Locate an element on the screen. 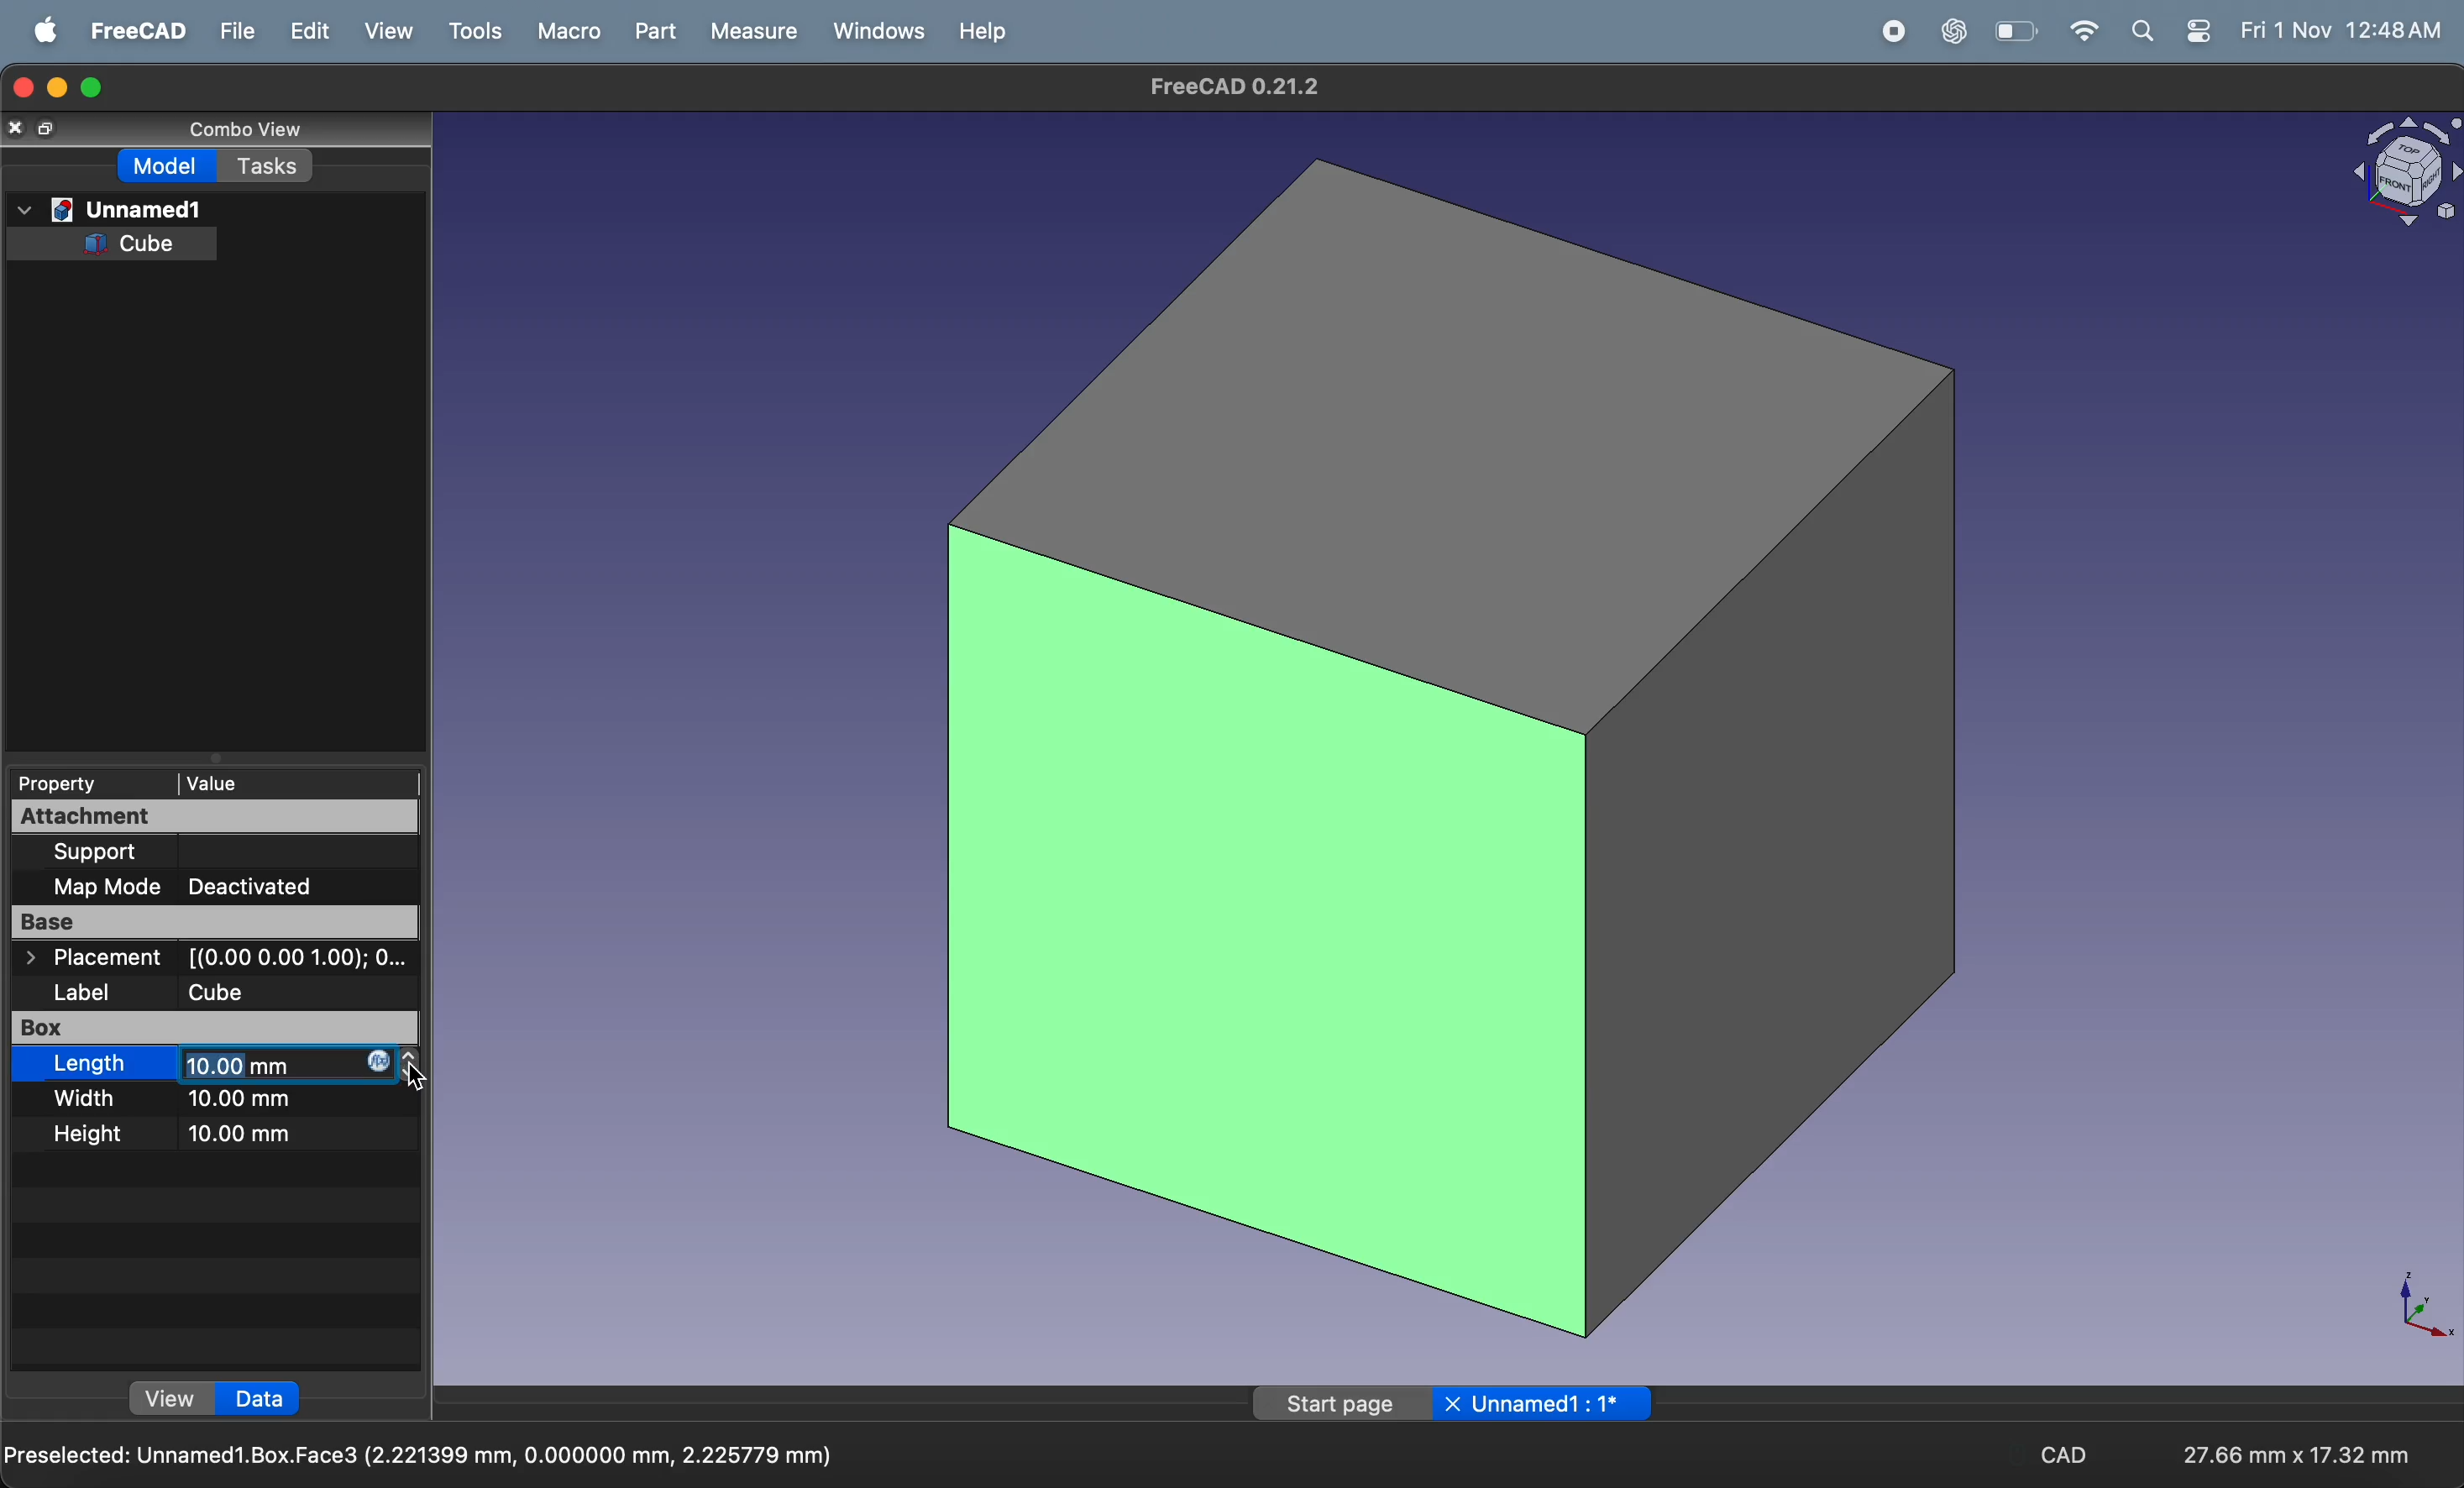 The image size is (2464, 1488). deactivated is located at coordinates (273, 884).